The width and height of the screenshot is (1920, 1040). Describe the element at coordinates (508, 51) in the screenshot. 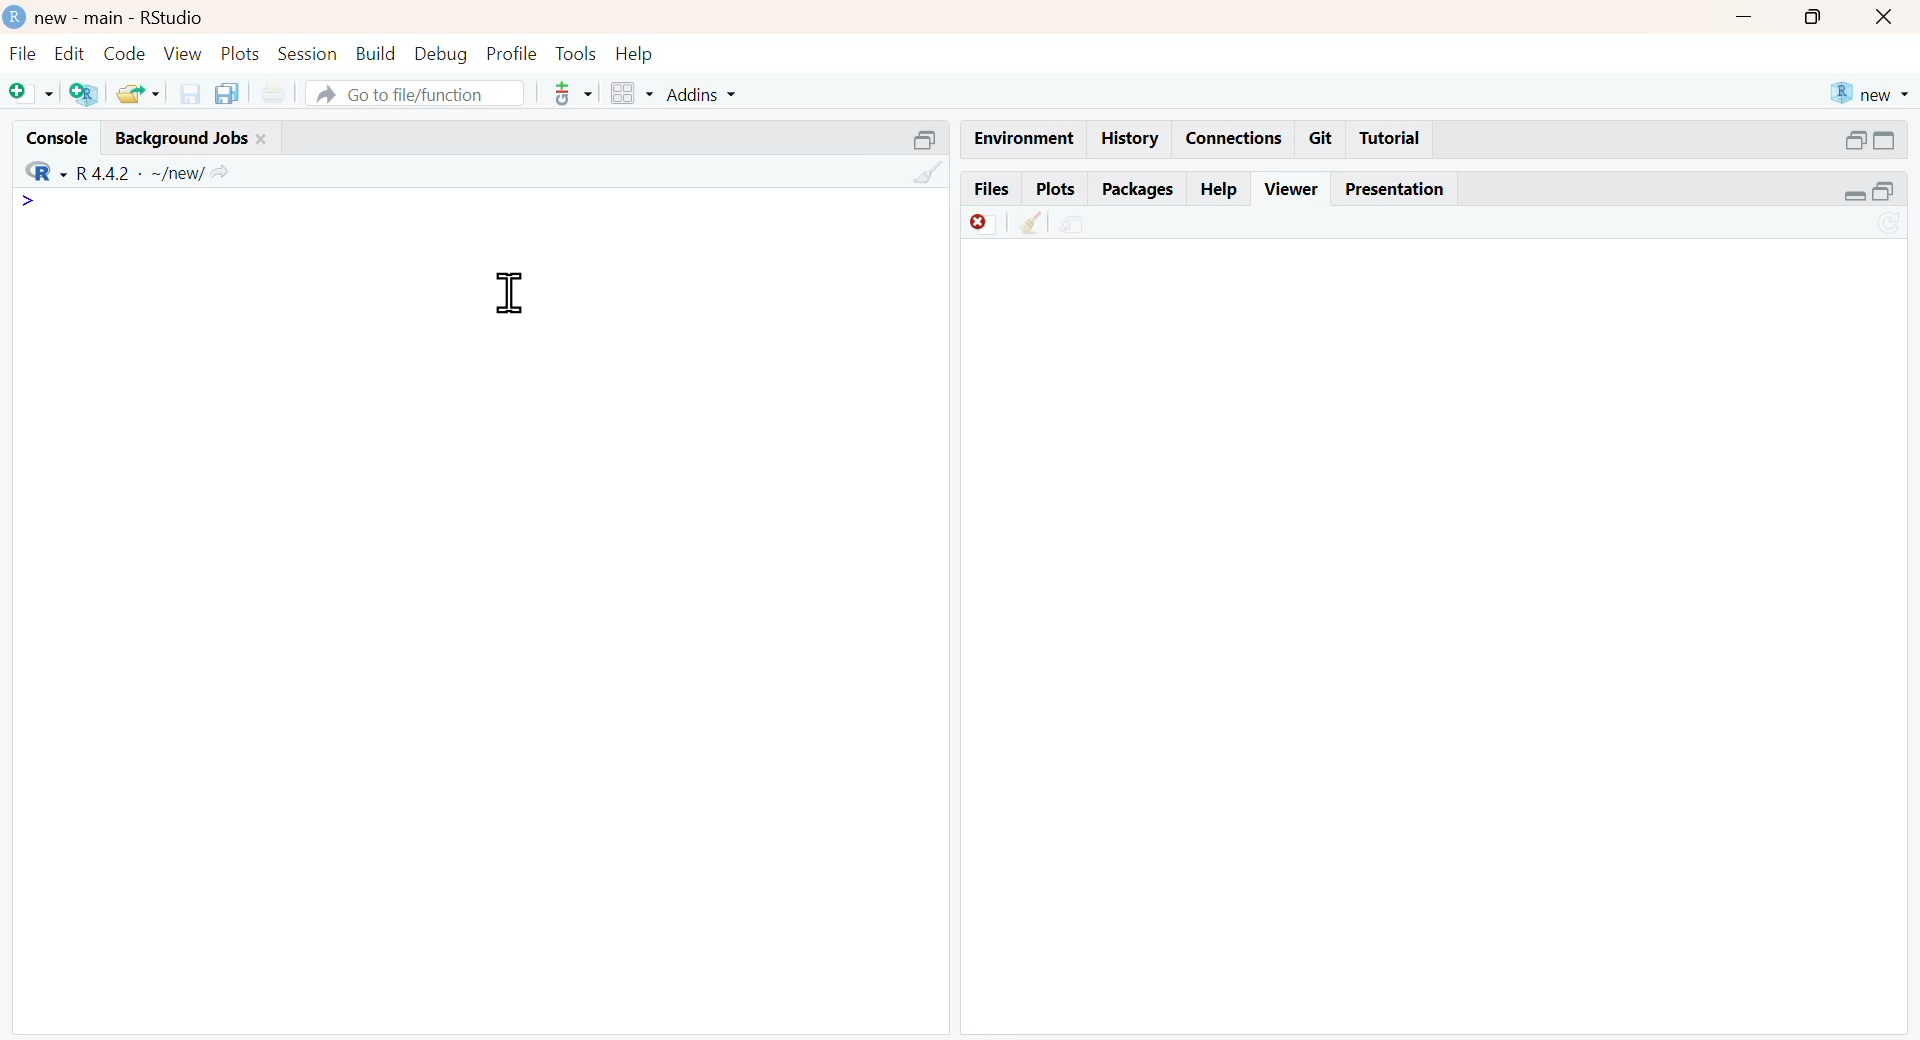

I see `Profile` at that location.